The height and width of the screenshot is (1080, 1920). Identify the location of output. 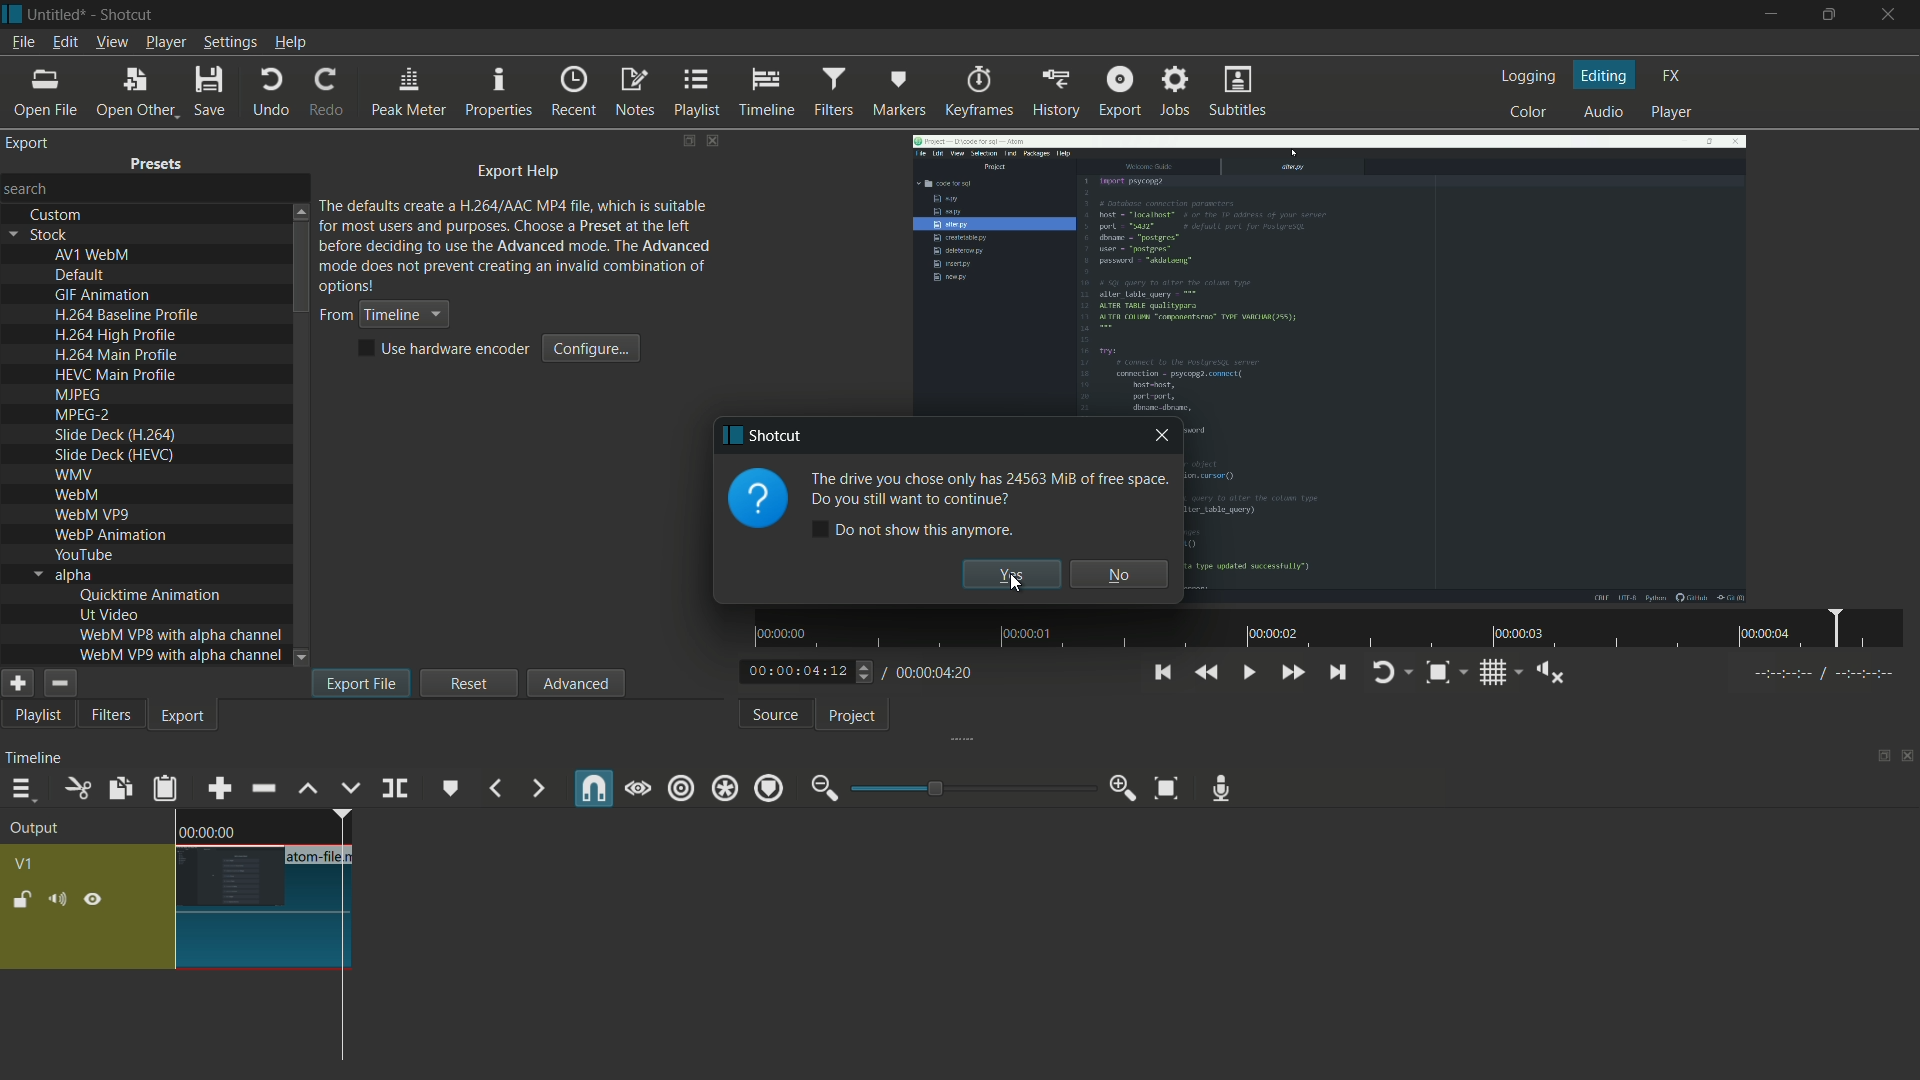
(40, 829).